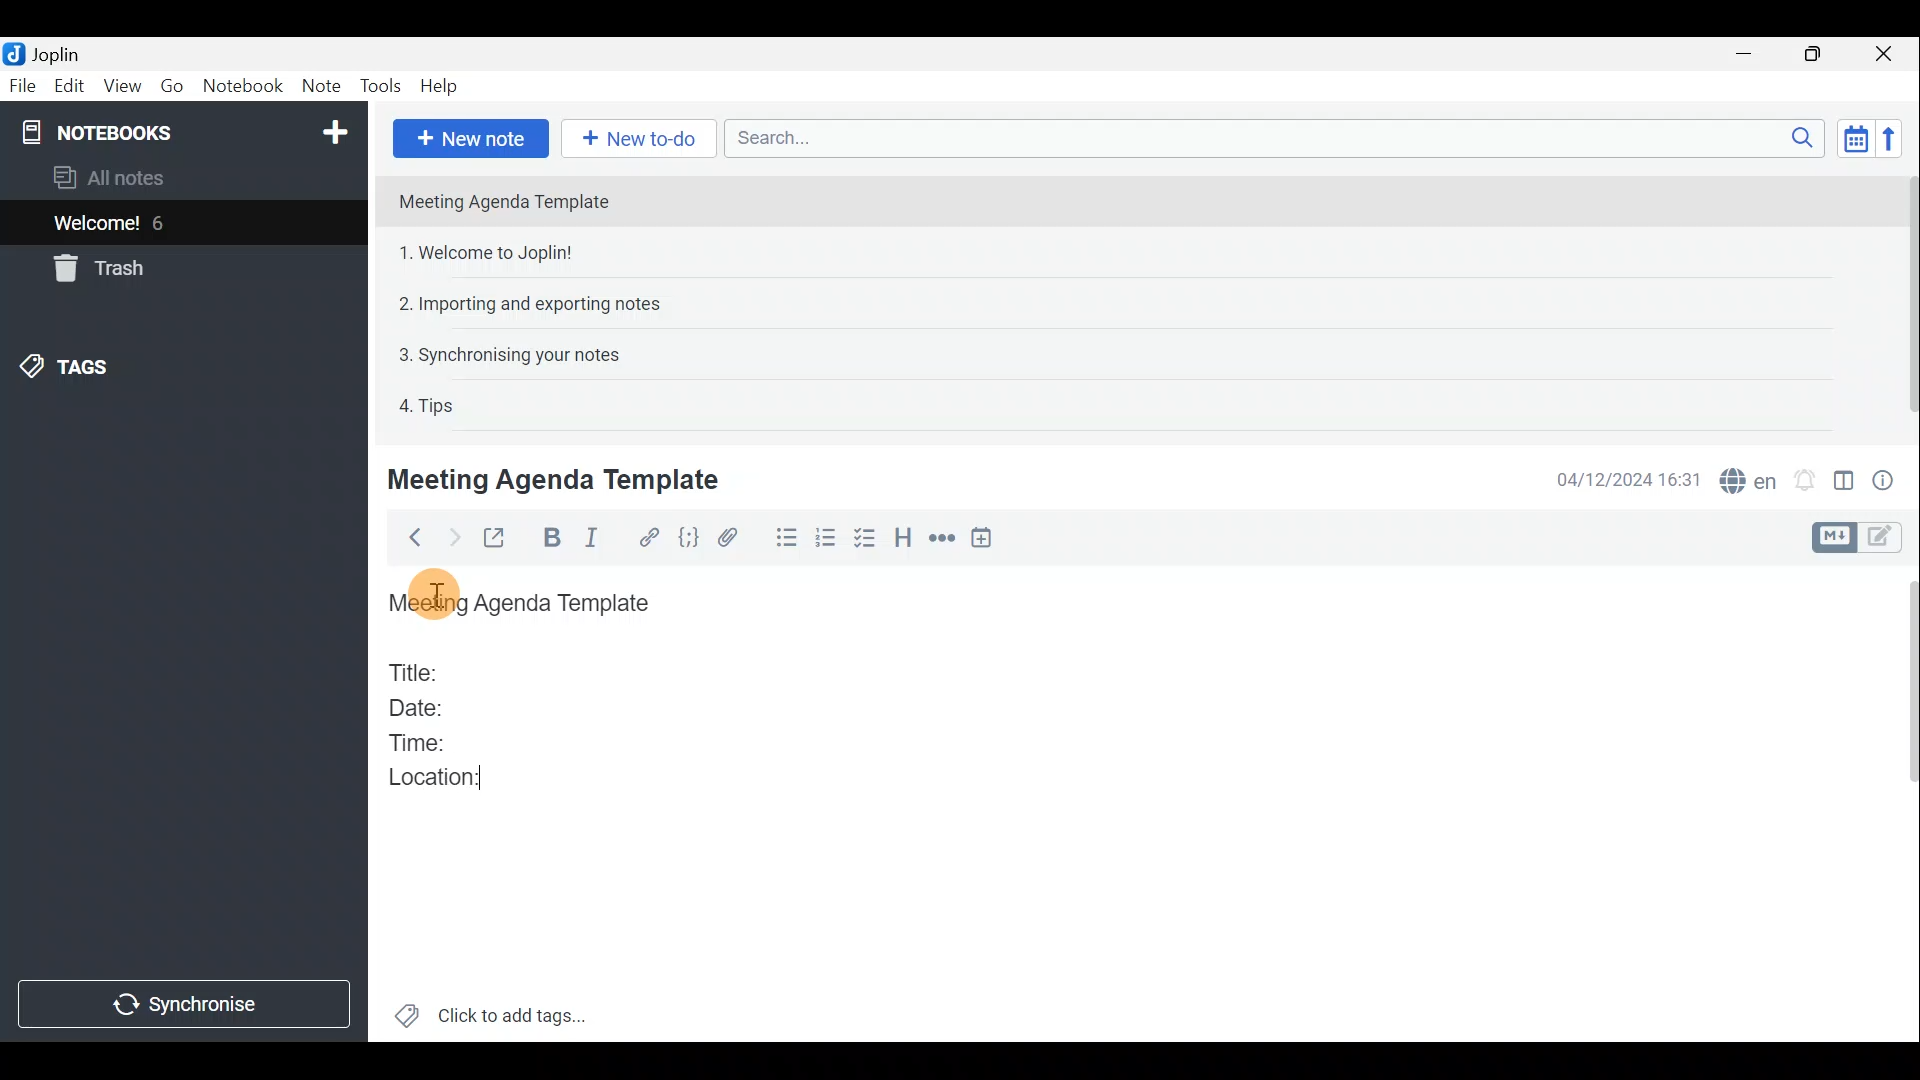 The width and height of the screenshot is (1920, 1080). What do you see at coordinates (95, 268) in the screenshot?
I see `Trash` at bounding box center [95, 268].